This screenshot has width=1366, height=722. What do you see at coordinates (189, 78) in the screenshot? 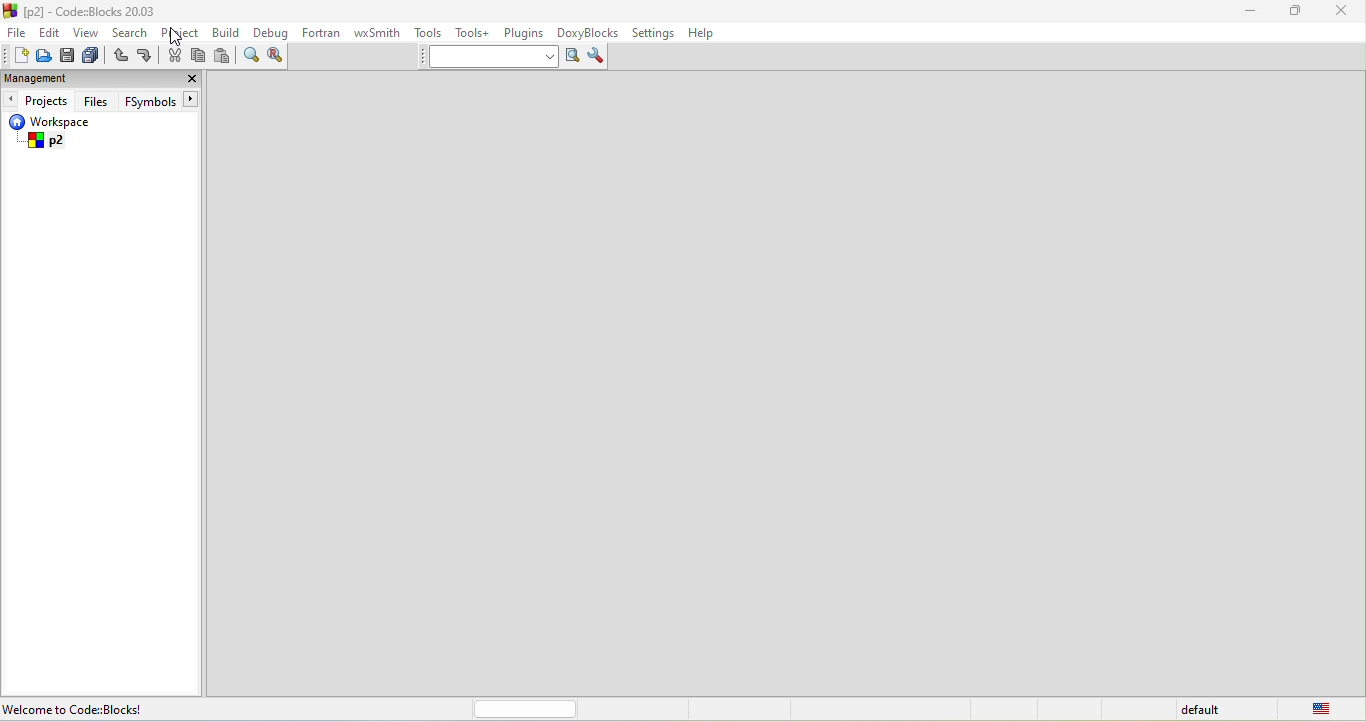
I see `close` at bounding box center [189, 78].